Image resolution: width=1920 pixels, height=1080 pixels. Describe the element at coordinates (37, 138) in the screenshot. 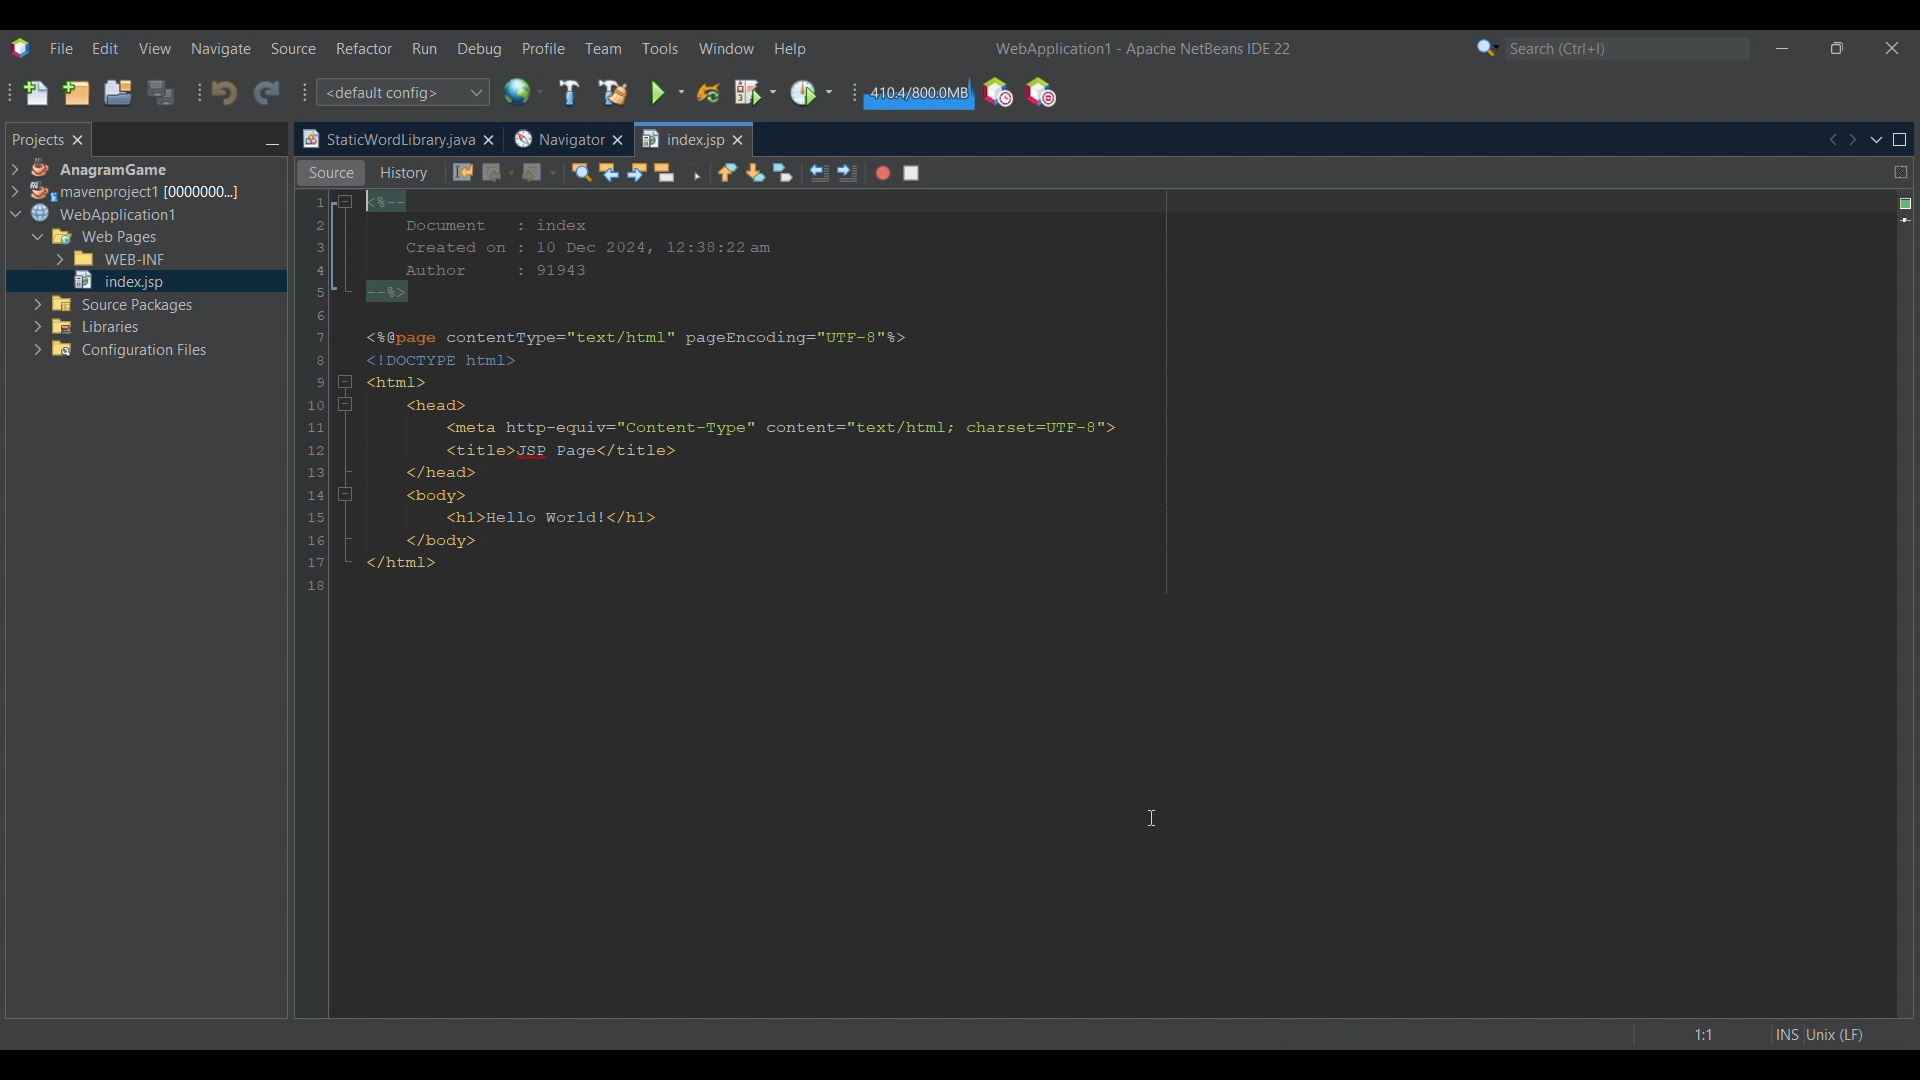

I see `Projects, current tab highlighted` at that location.